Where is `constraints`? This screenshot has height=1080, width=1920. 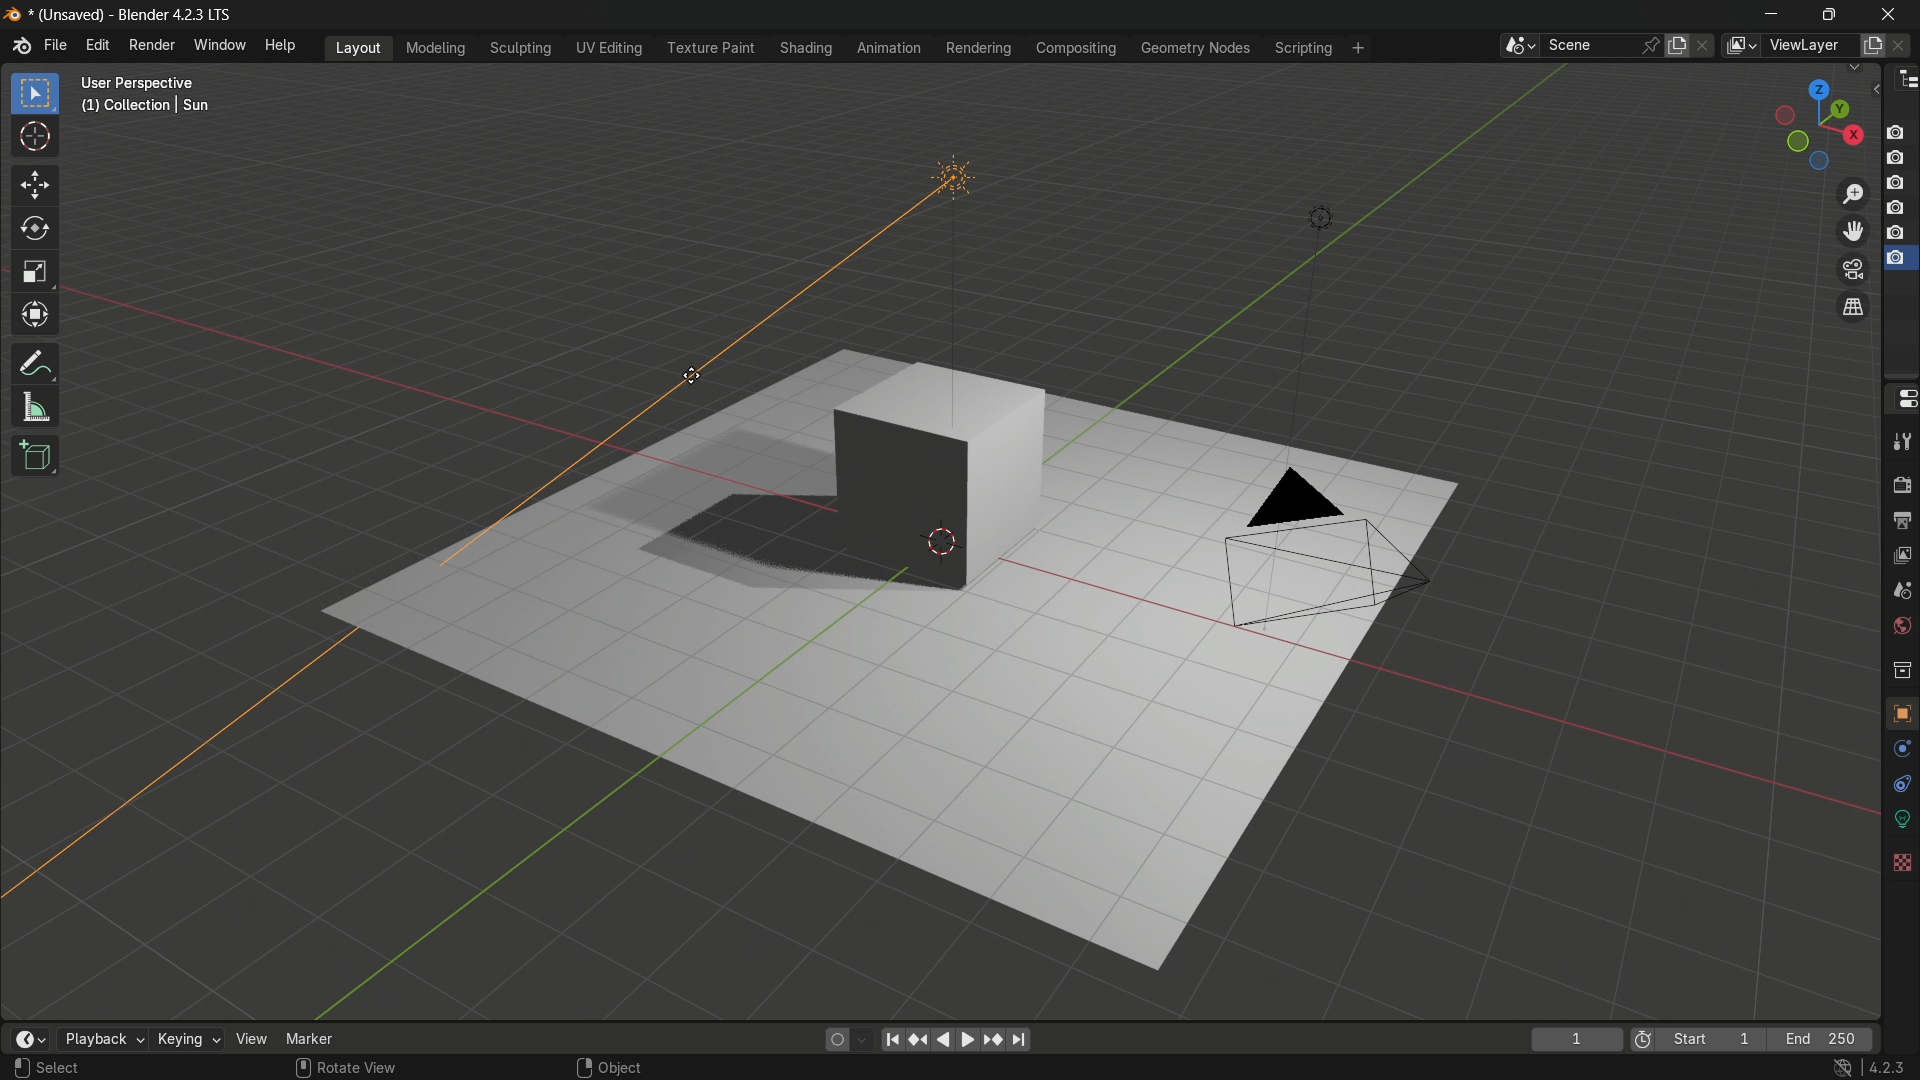
constraints is located at coordinates (1900, 783).